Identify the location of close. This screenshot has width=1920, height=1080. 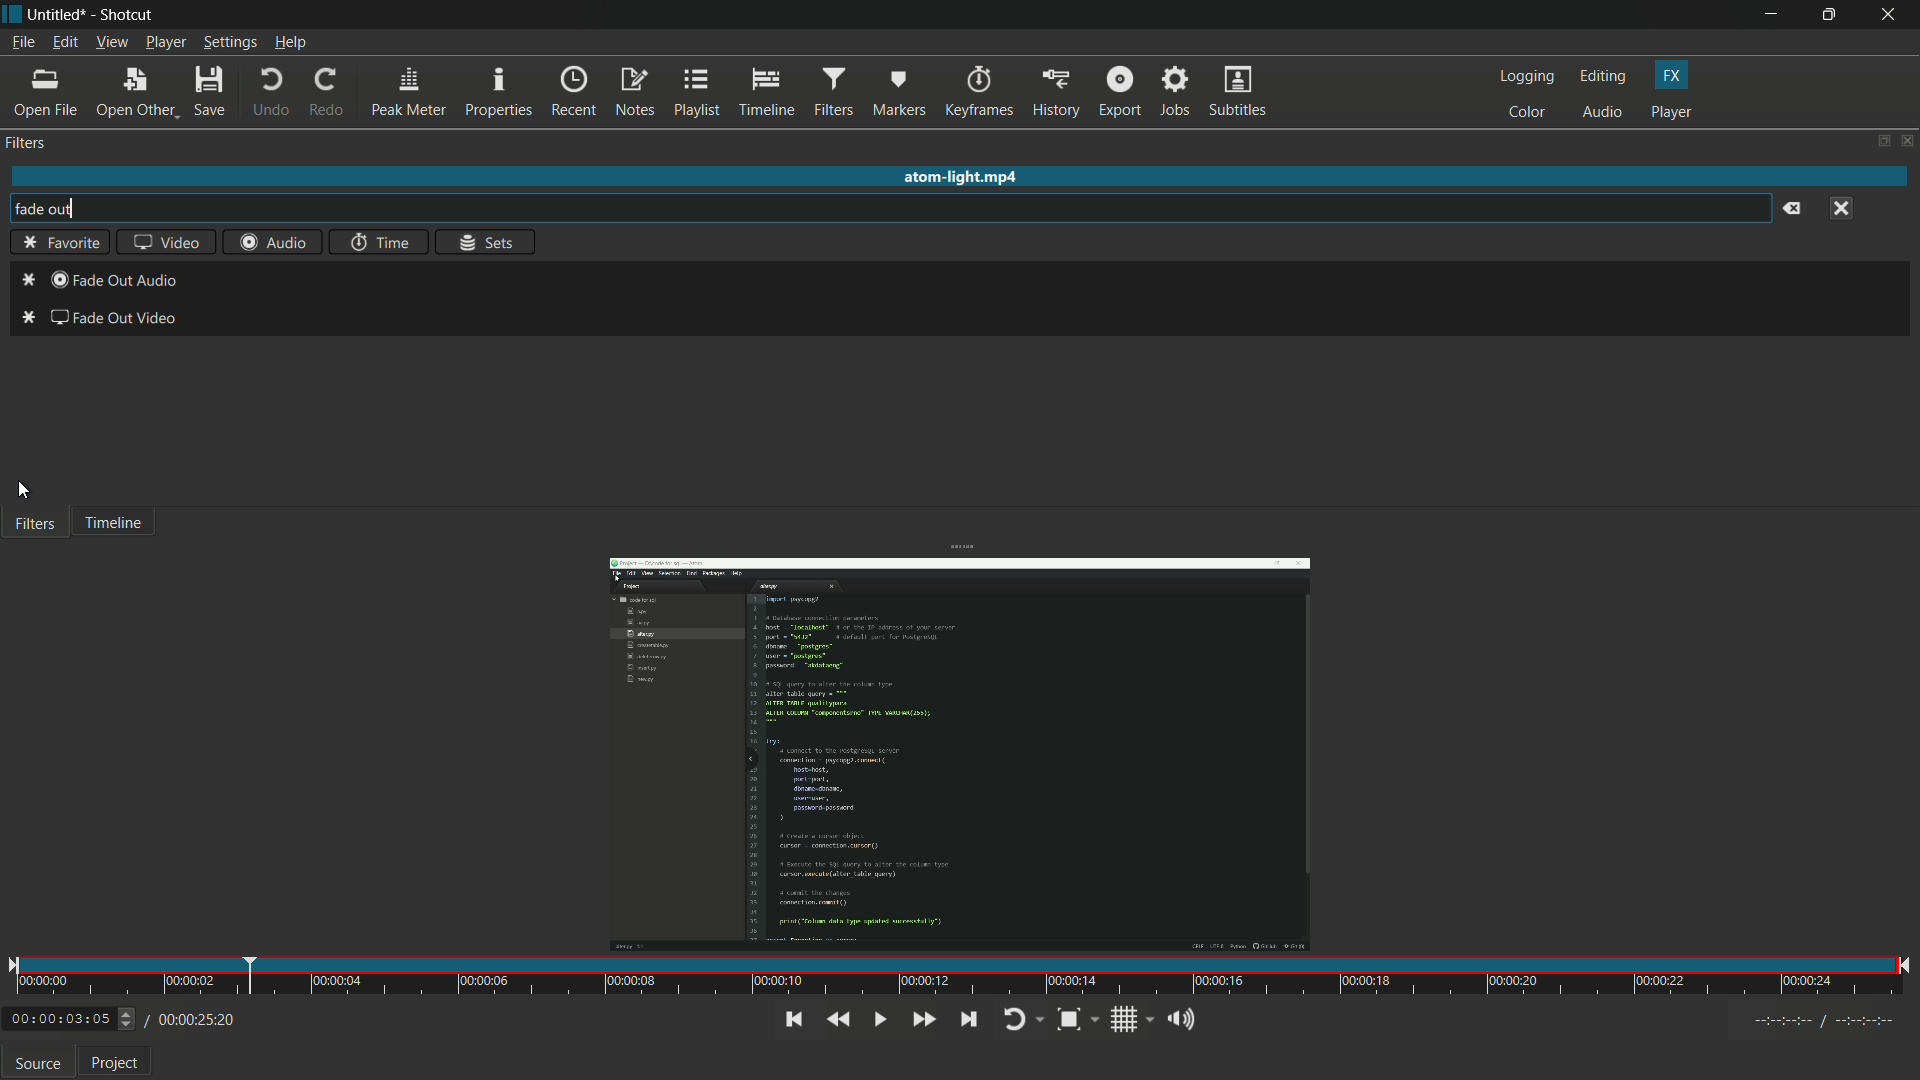
(1847, 206).